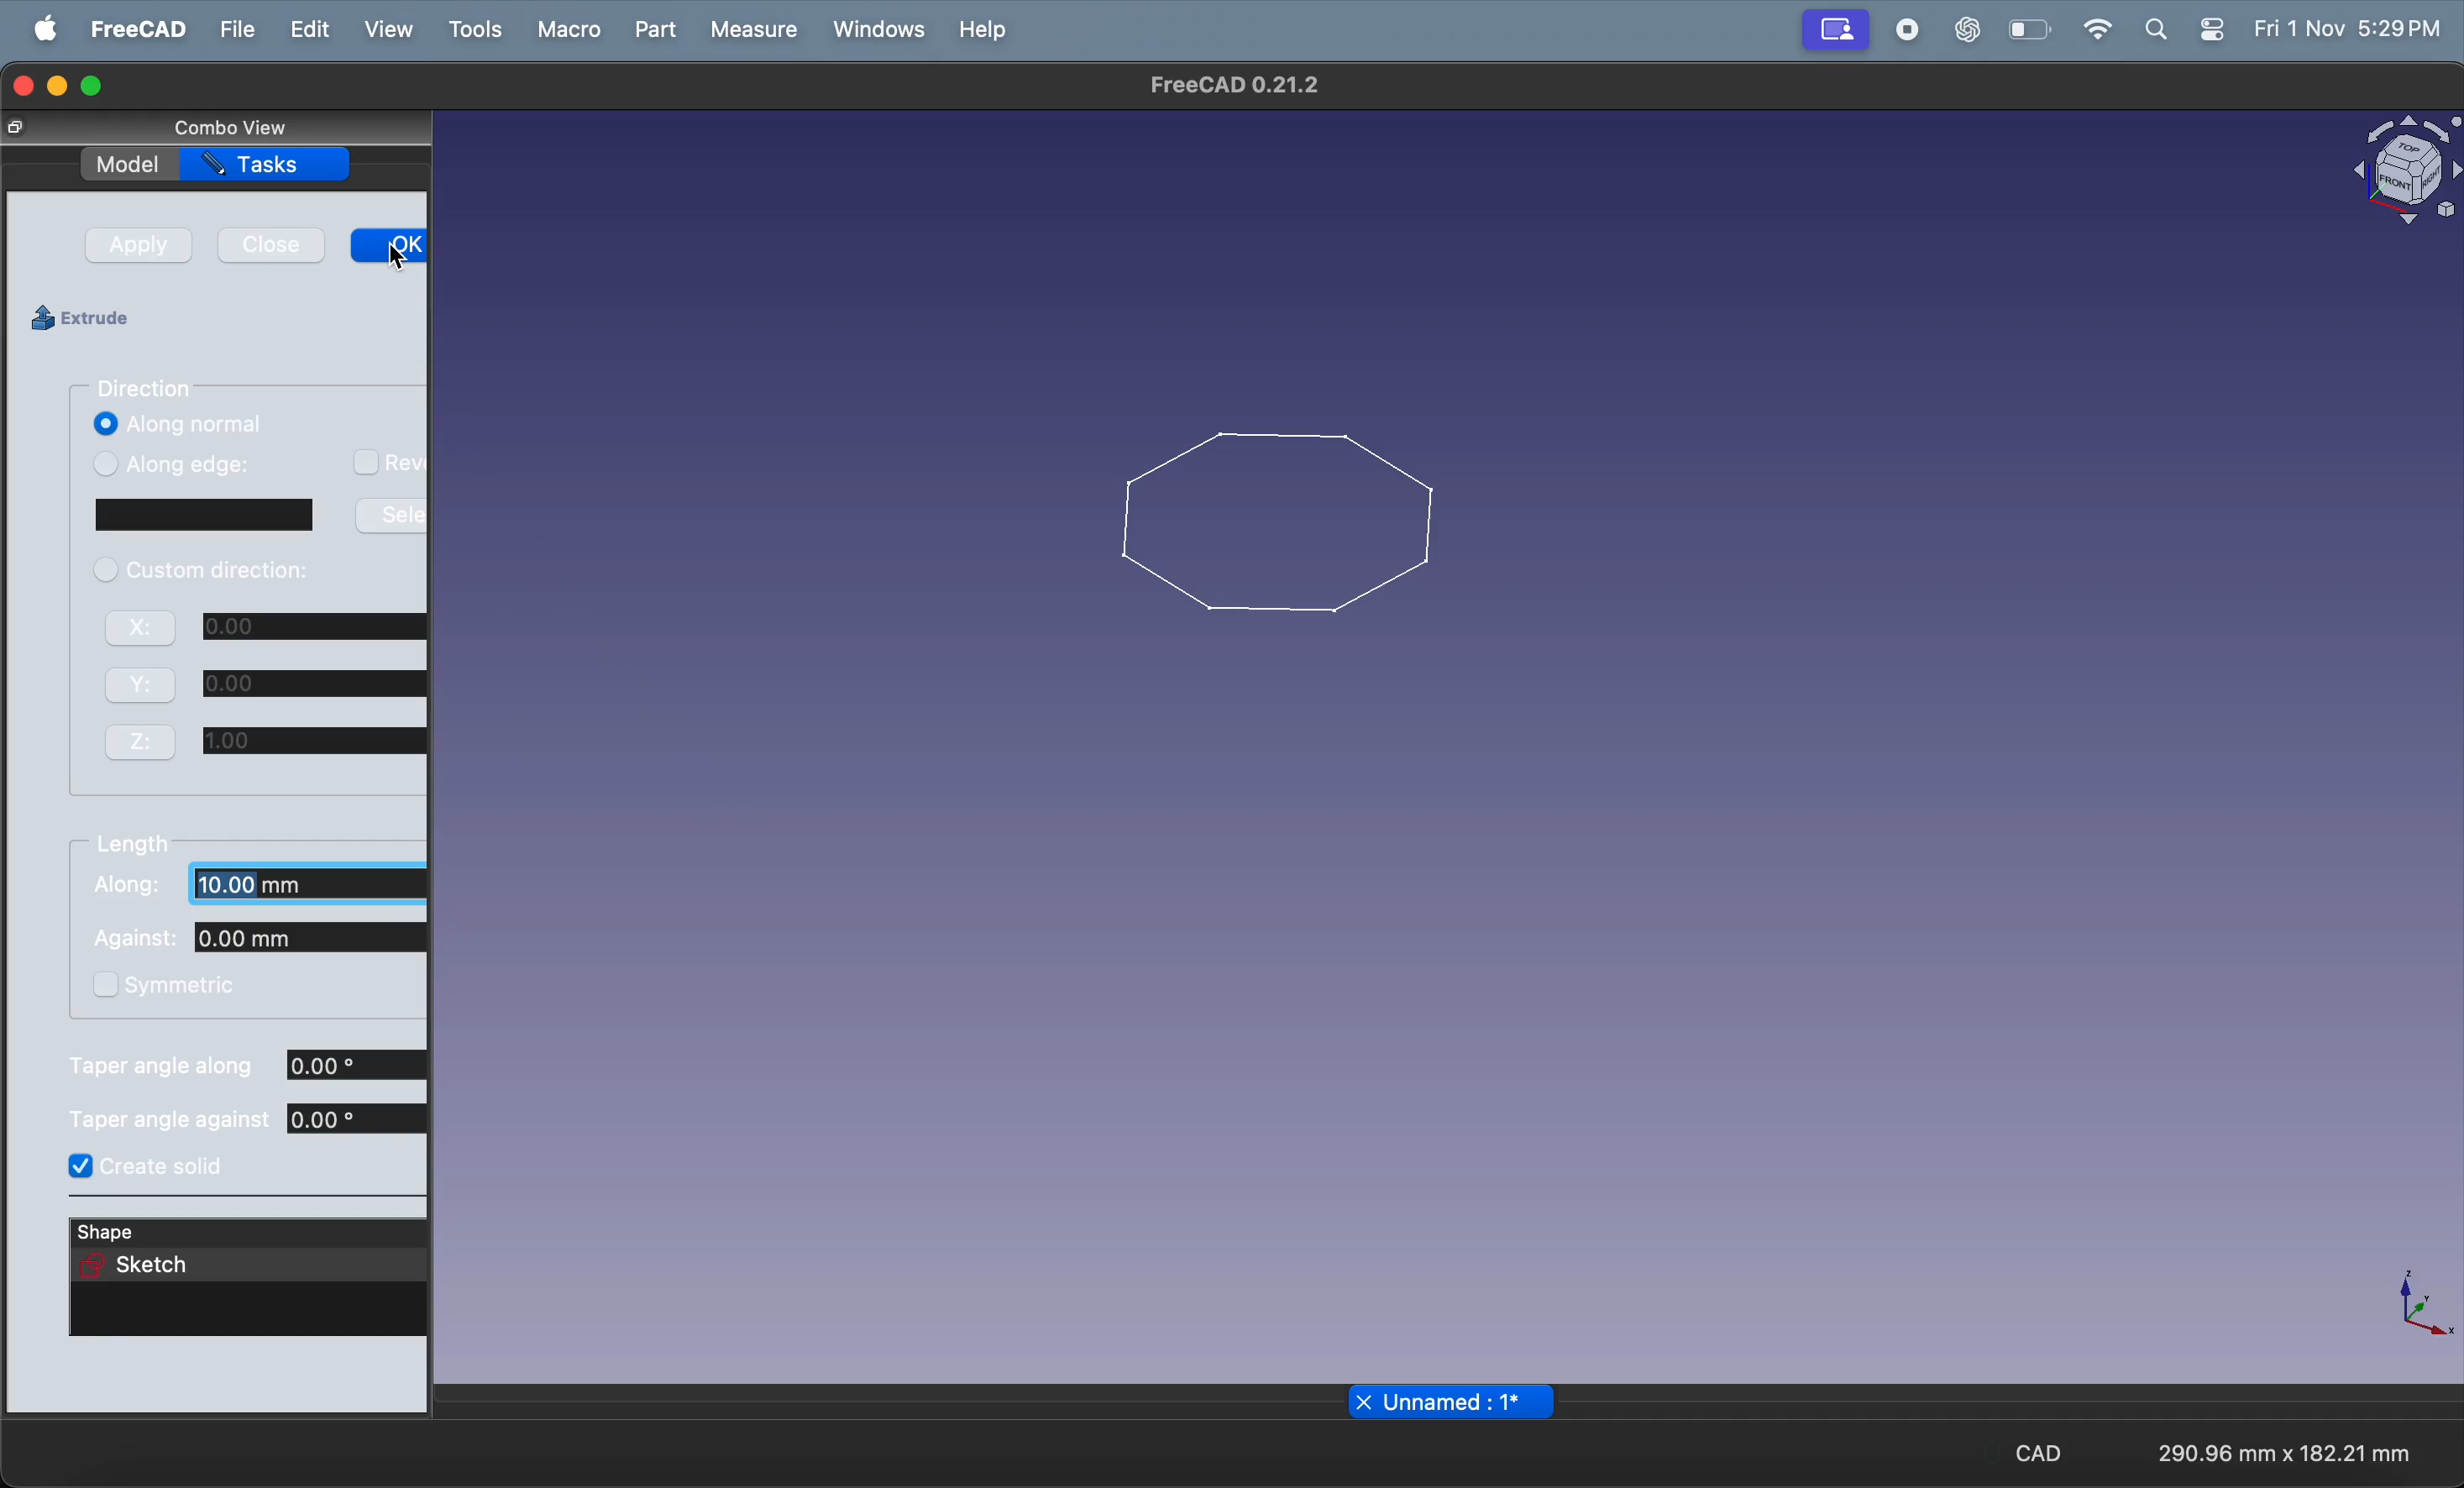 The height and width of the screenshot is (1488, 2464). I want to click on custom direction, so click(219, 571).